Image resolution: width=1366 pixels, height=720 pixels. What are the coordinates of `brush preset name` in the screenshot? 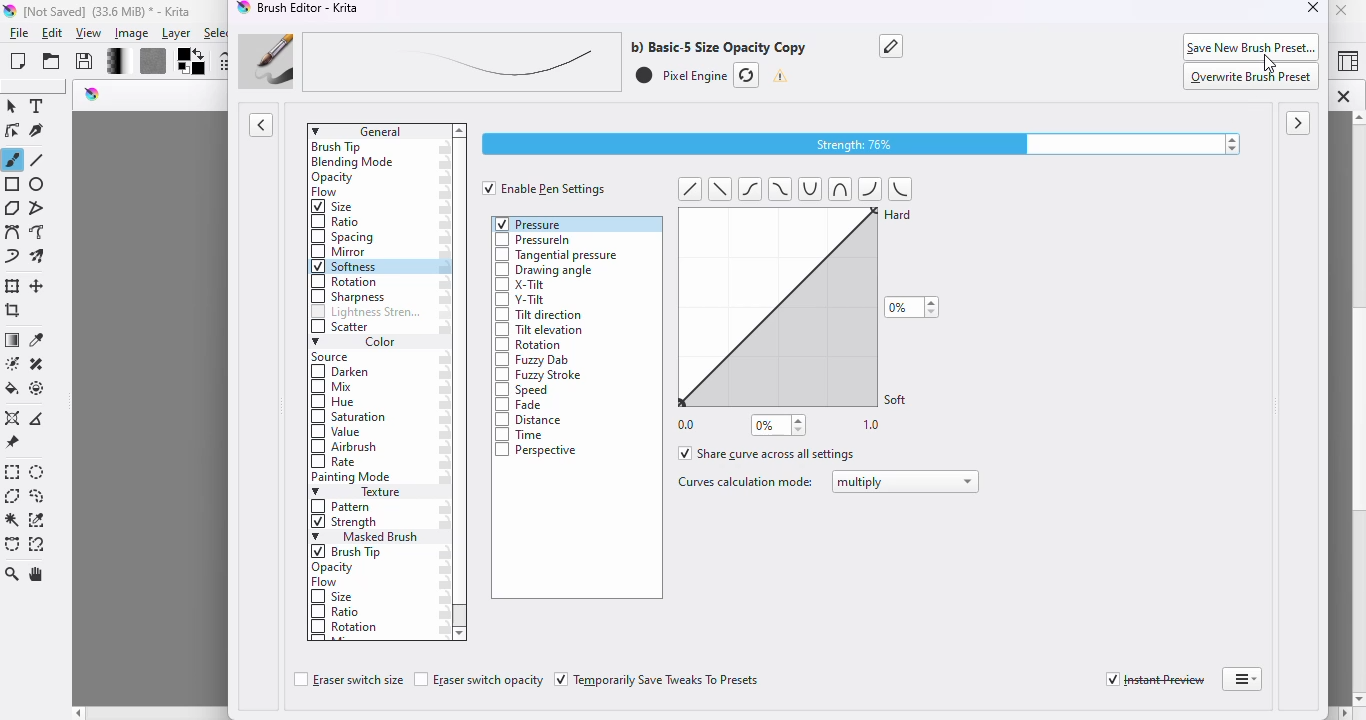 It's located at (522, 62).